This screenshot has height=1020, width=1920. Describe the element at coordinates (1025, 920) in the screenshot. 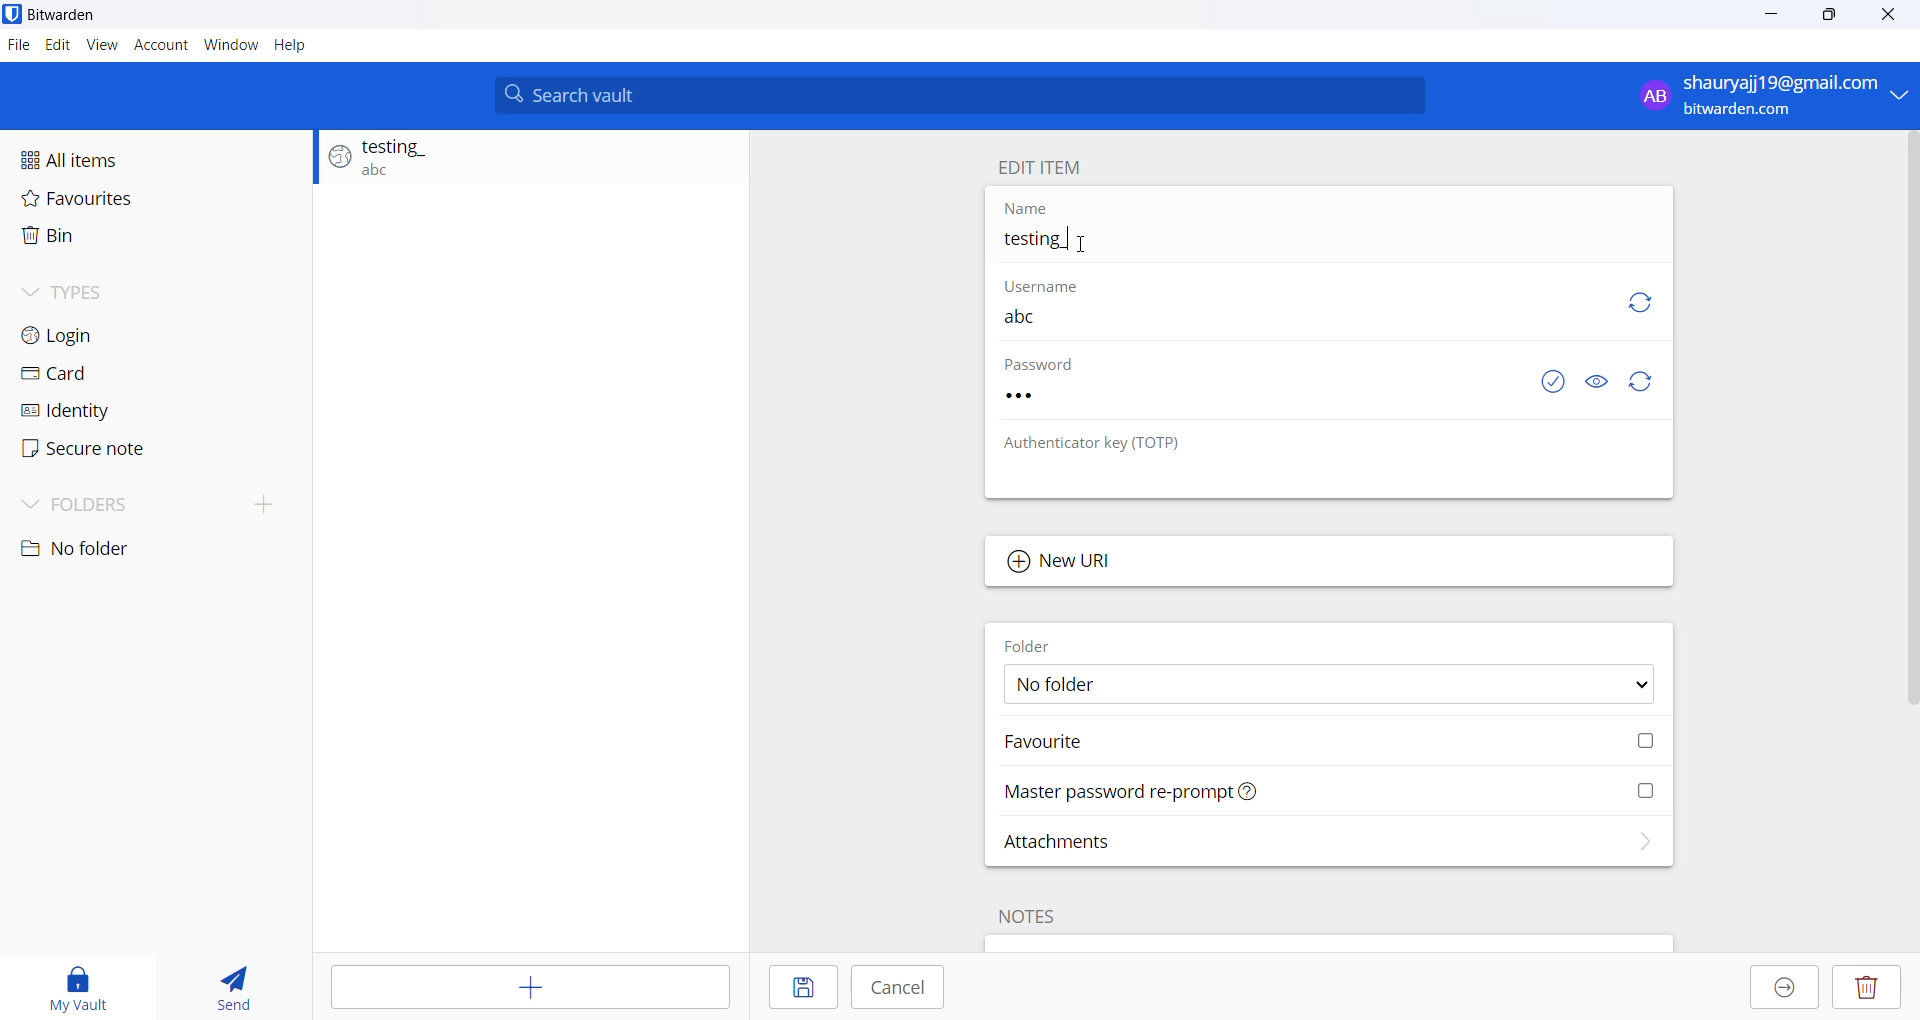

I see `Note heading` at that location.